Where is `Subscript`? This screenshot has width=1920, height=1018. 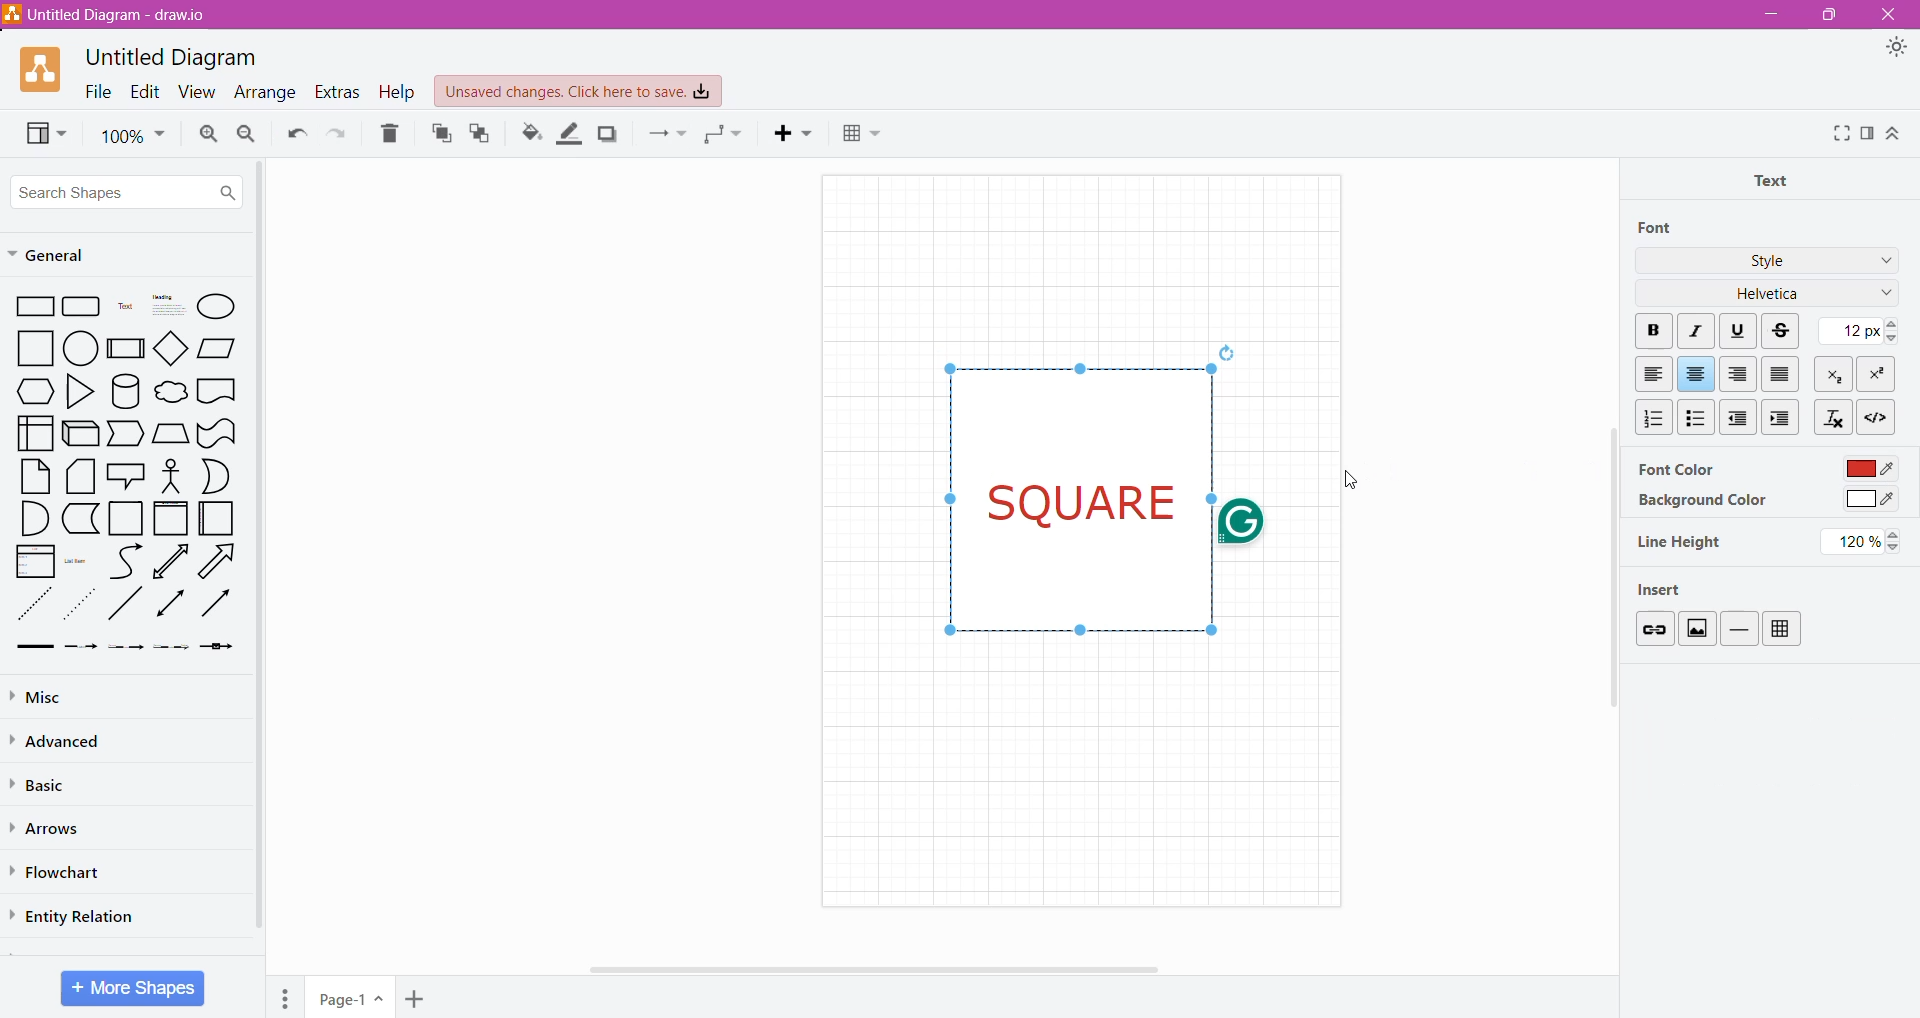 Subscript is located at coordinates (1835, 373).